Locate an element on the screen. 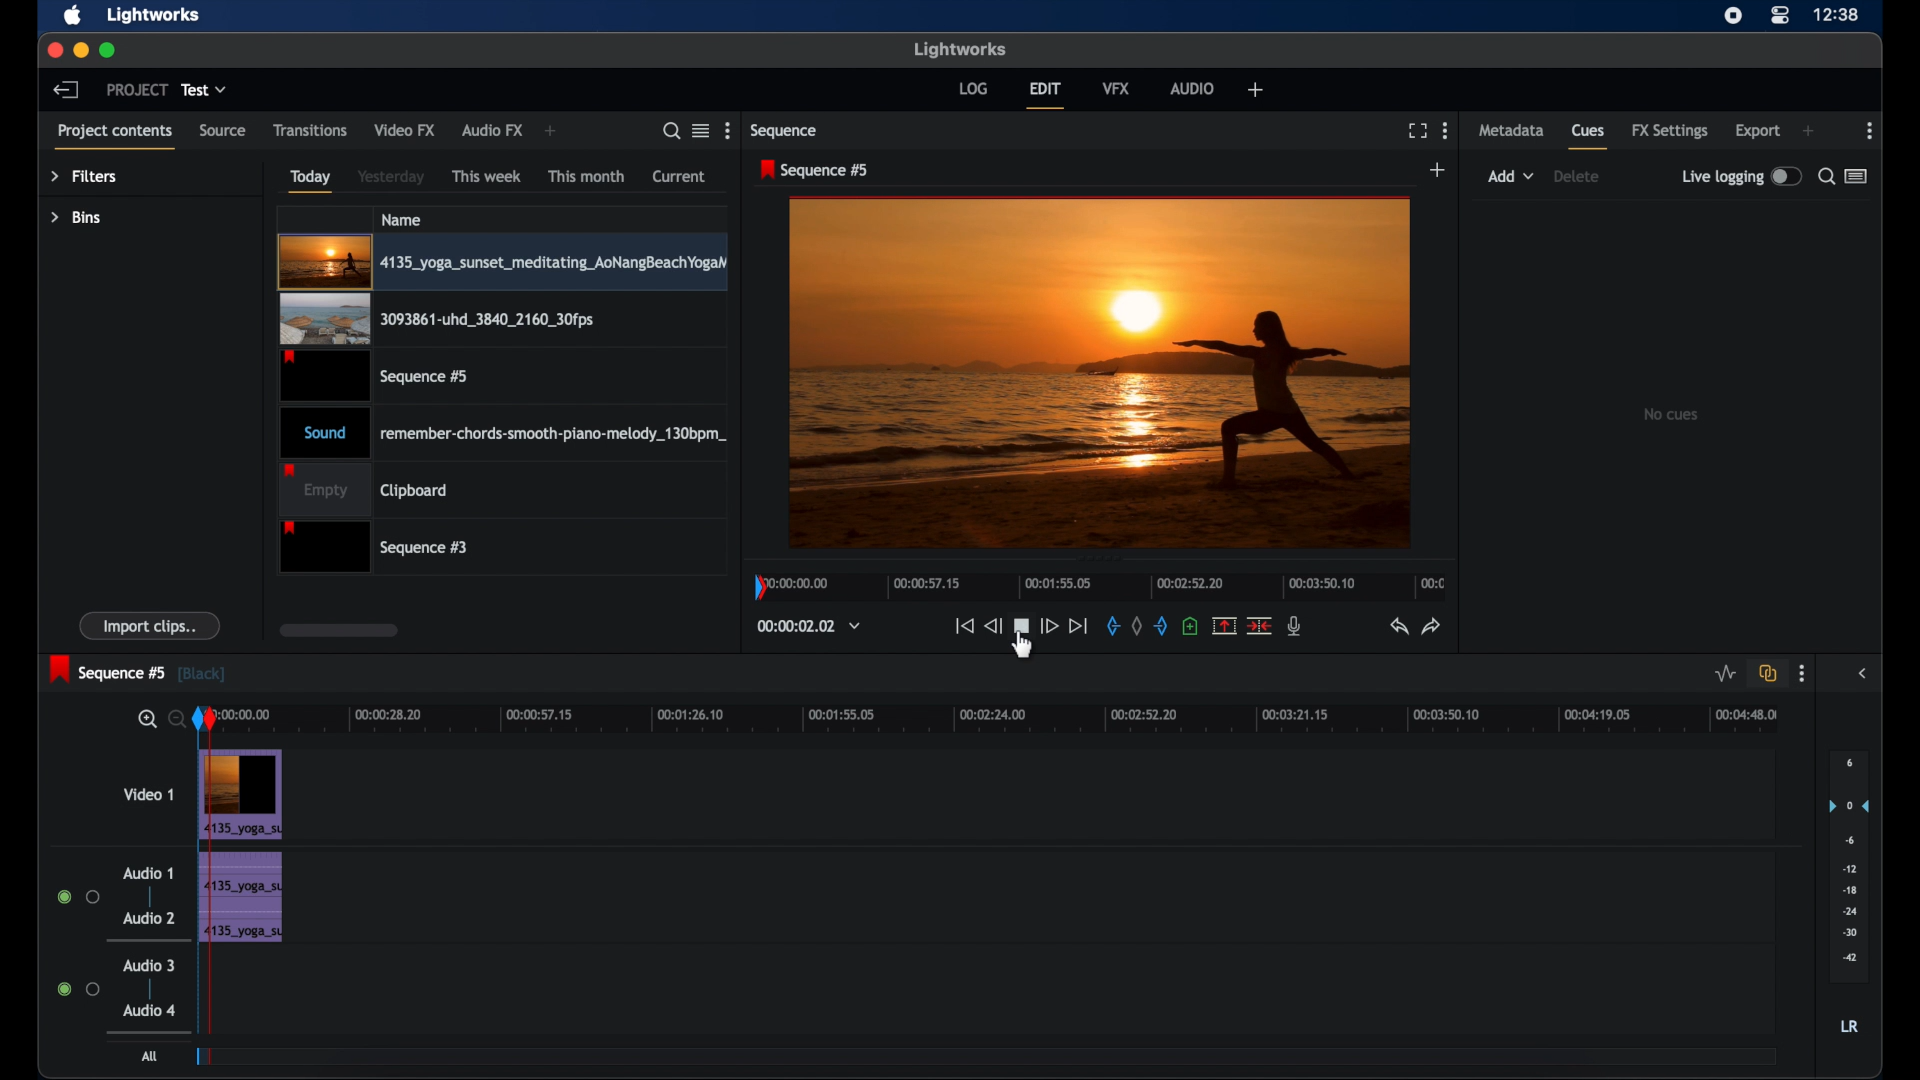  add is located at coordinates (1439, 169).